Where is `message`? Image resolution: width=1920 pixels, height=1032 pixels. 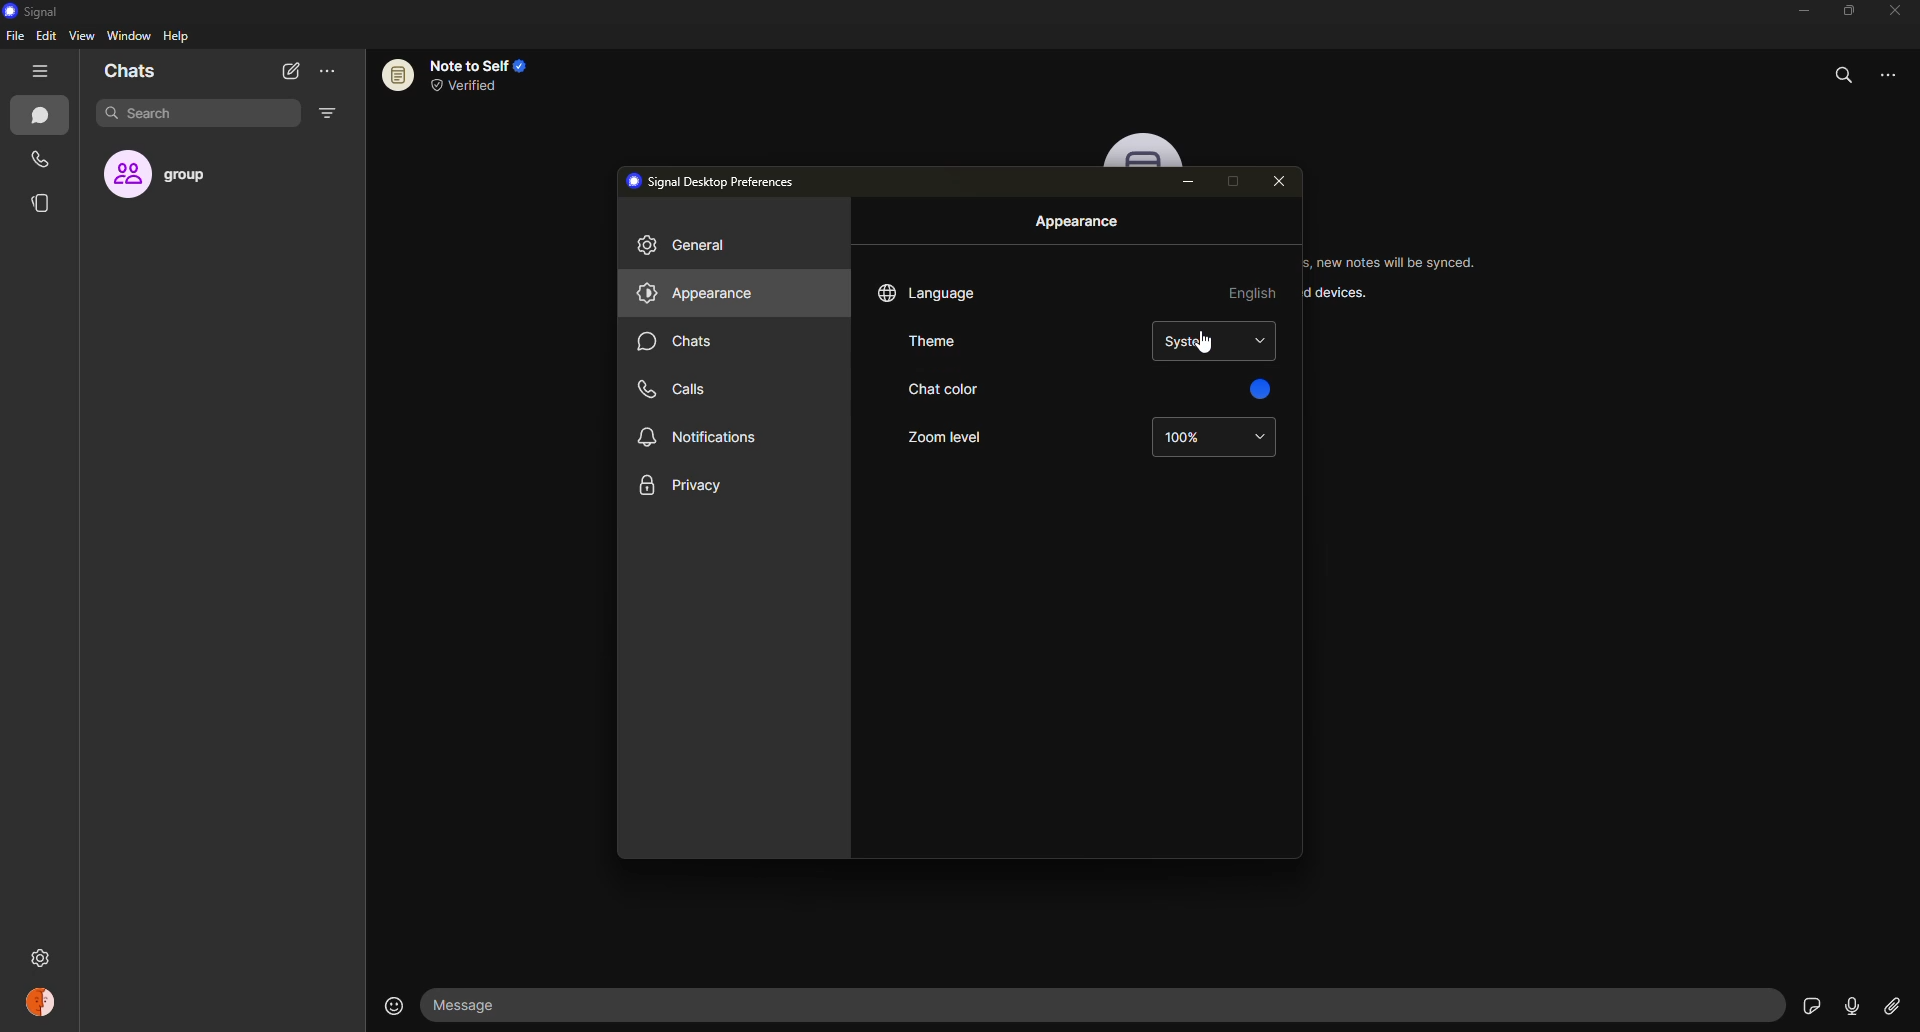 message is located at coordinates (558, 1006).